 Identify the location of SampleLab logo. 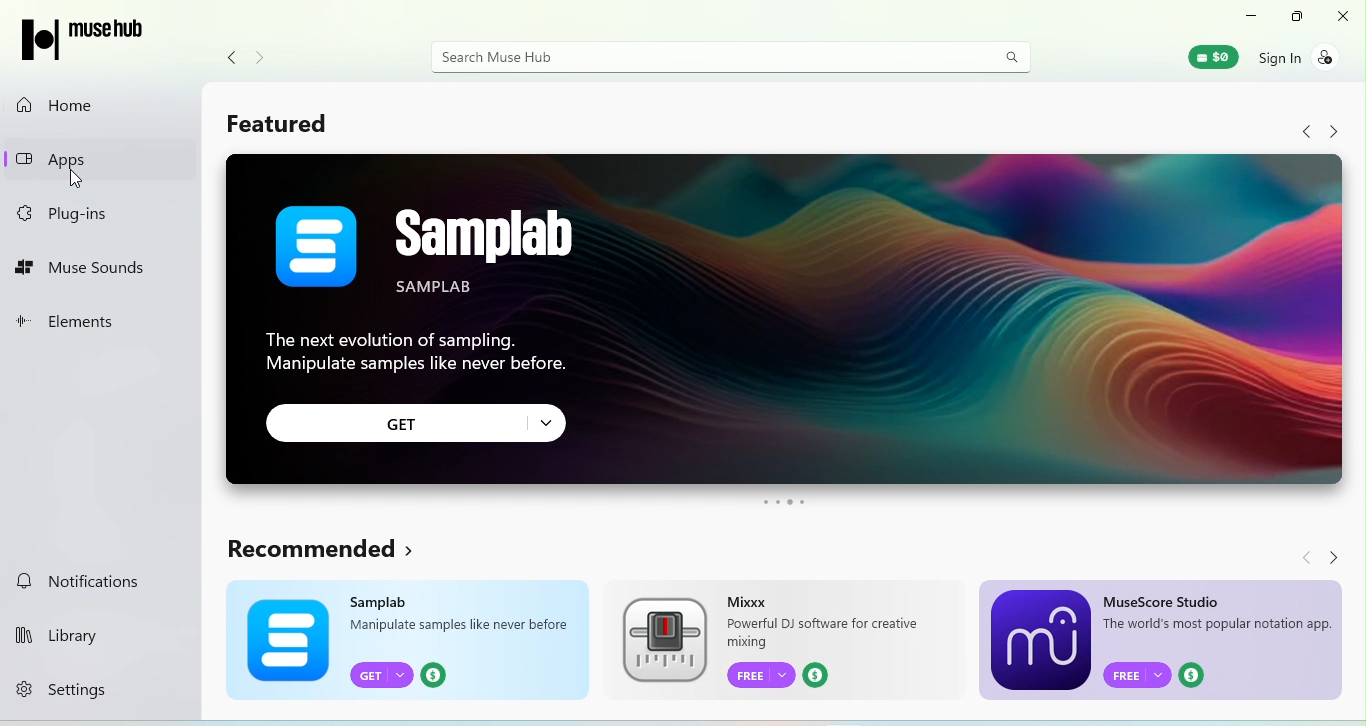
(316, 244).